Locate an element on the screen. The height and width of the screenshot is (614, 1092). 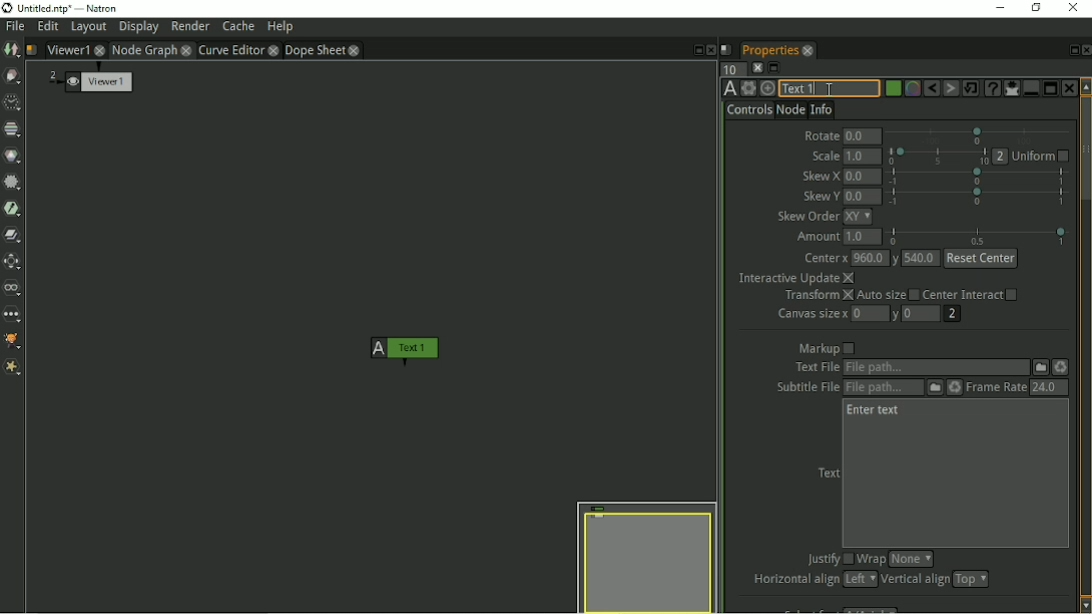
Justify is located at coordinates (828, 559).